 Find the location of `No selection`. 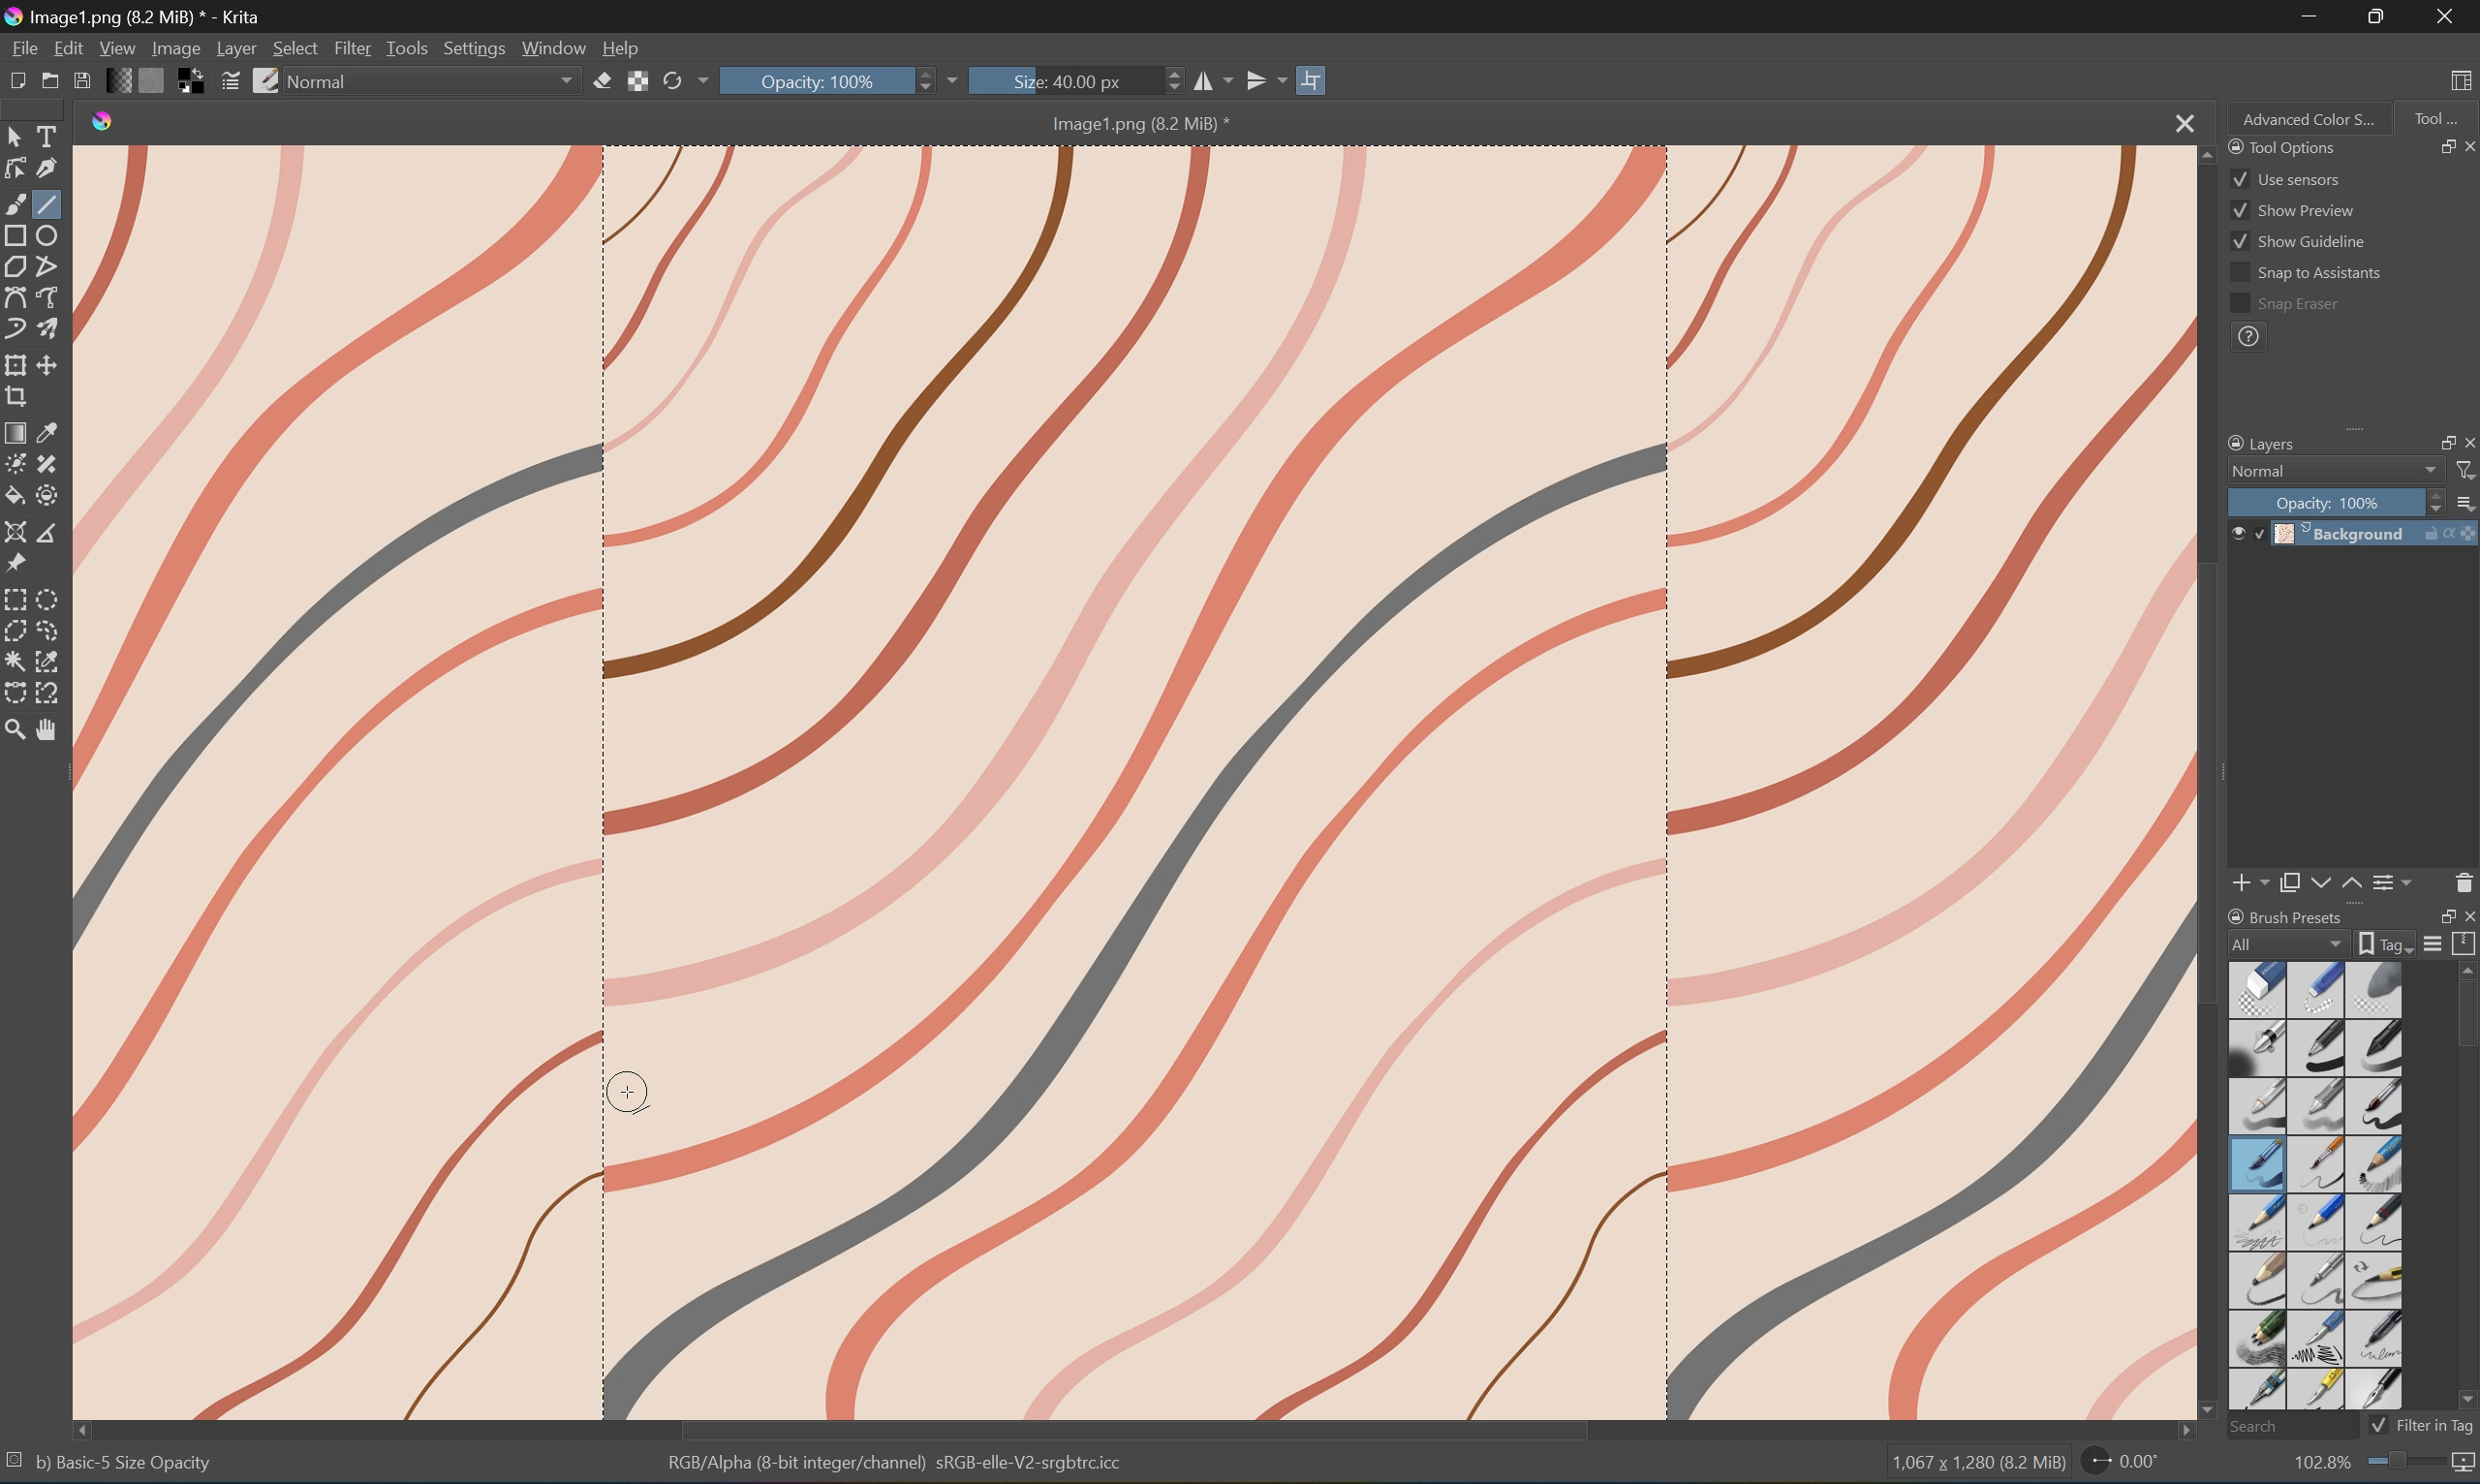

No selection is located at coordinates (16, 1464).